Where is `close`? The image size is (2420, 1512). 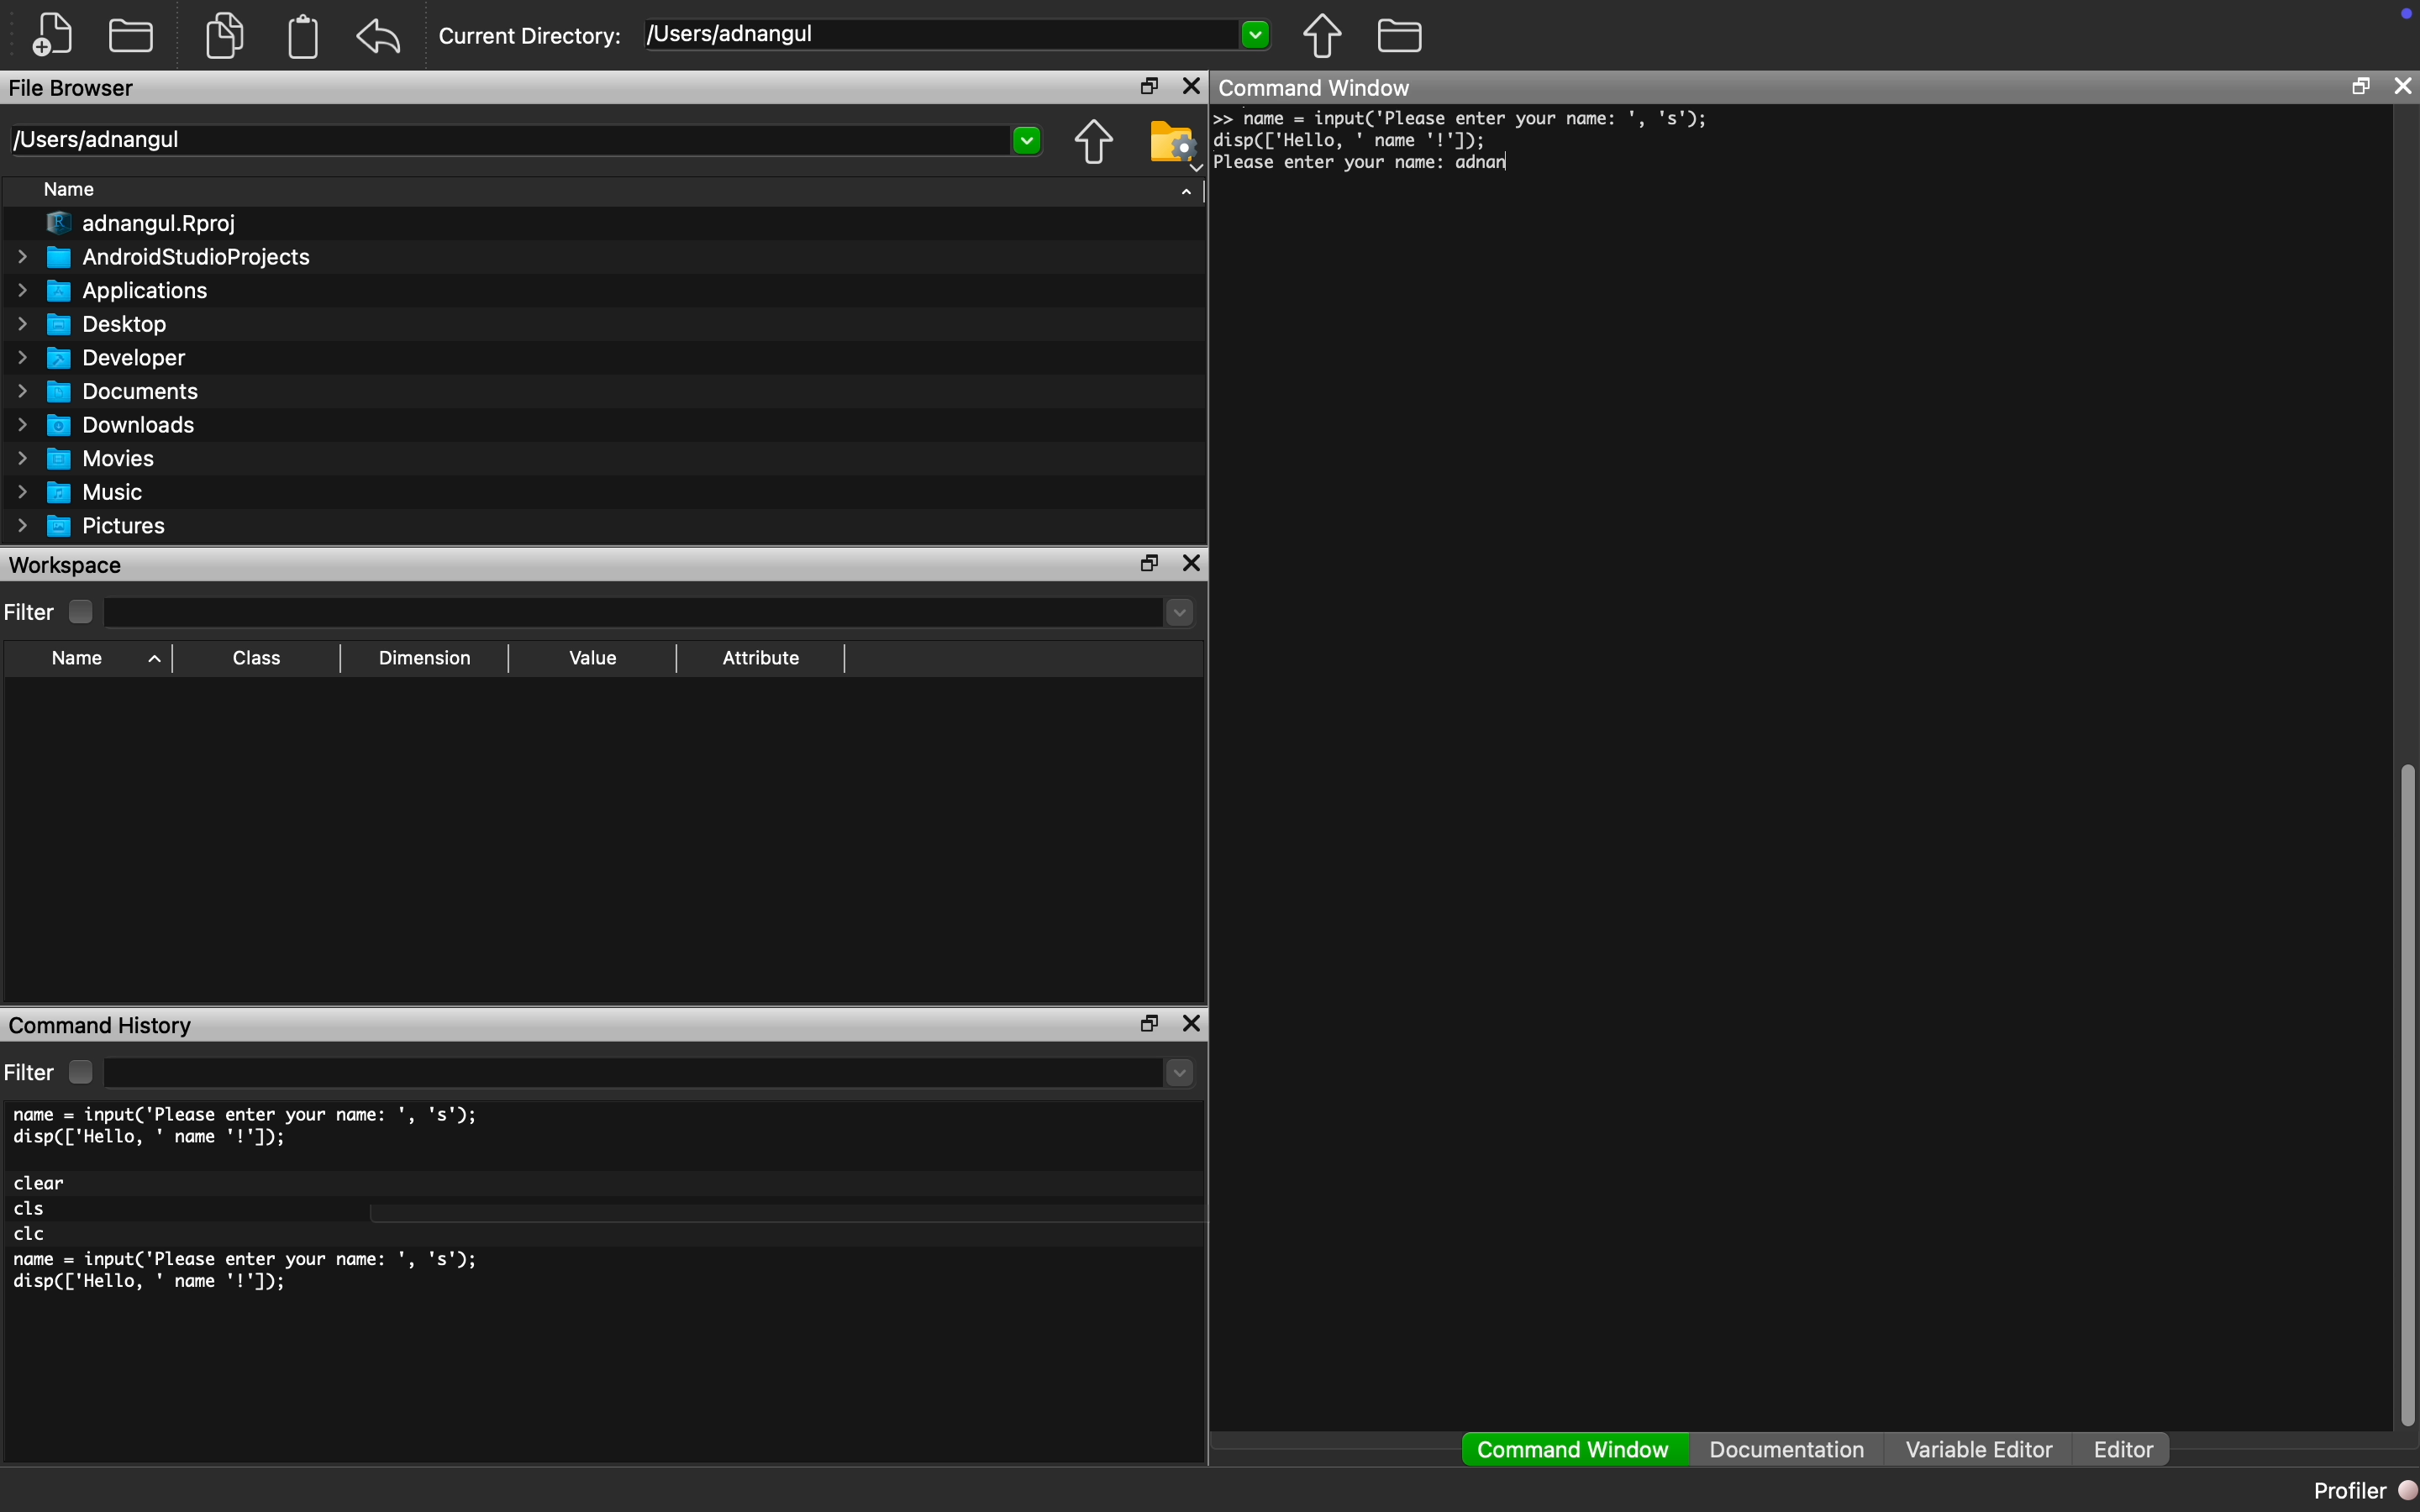
close is located at coordinates (2402, 85).